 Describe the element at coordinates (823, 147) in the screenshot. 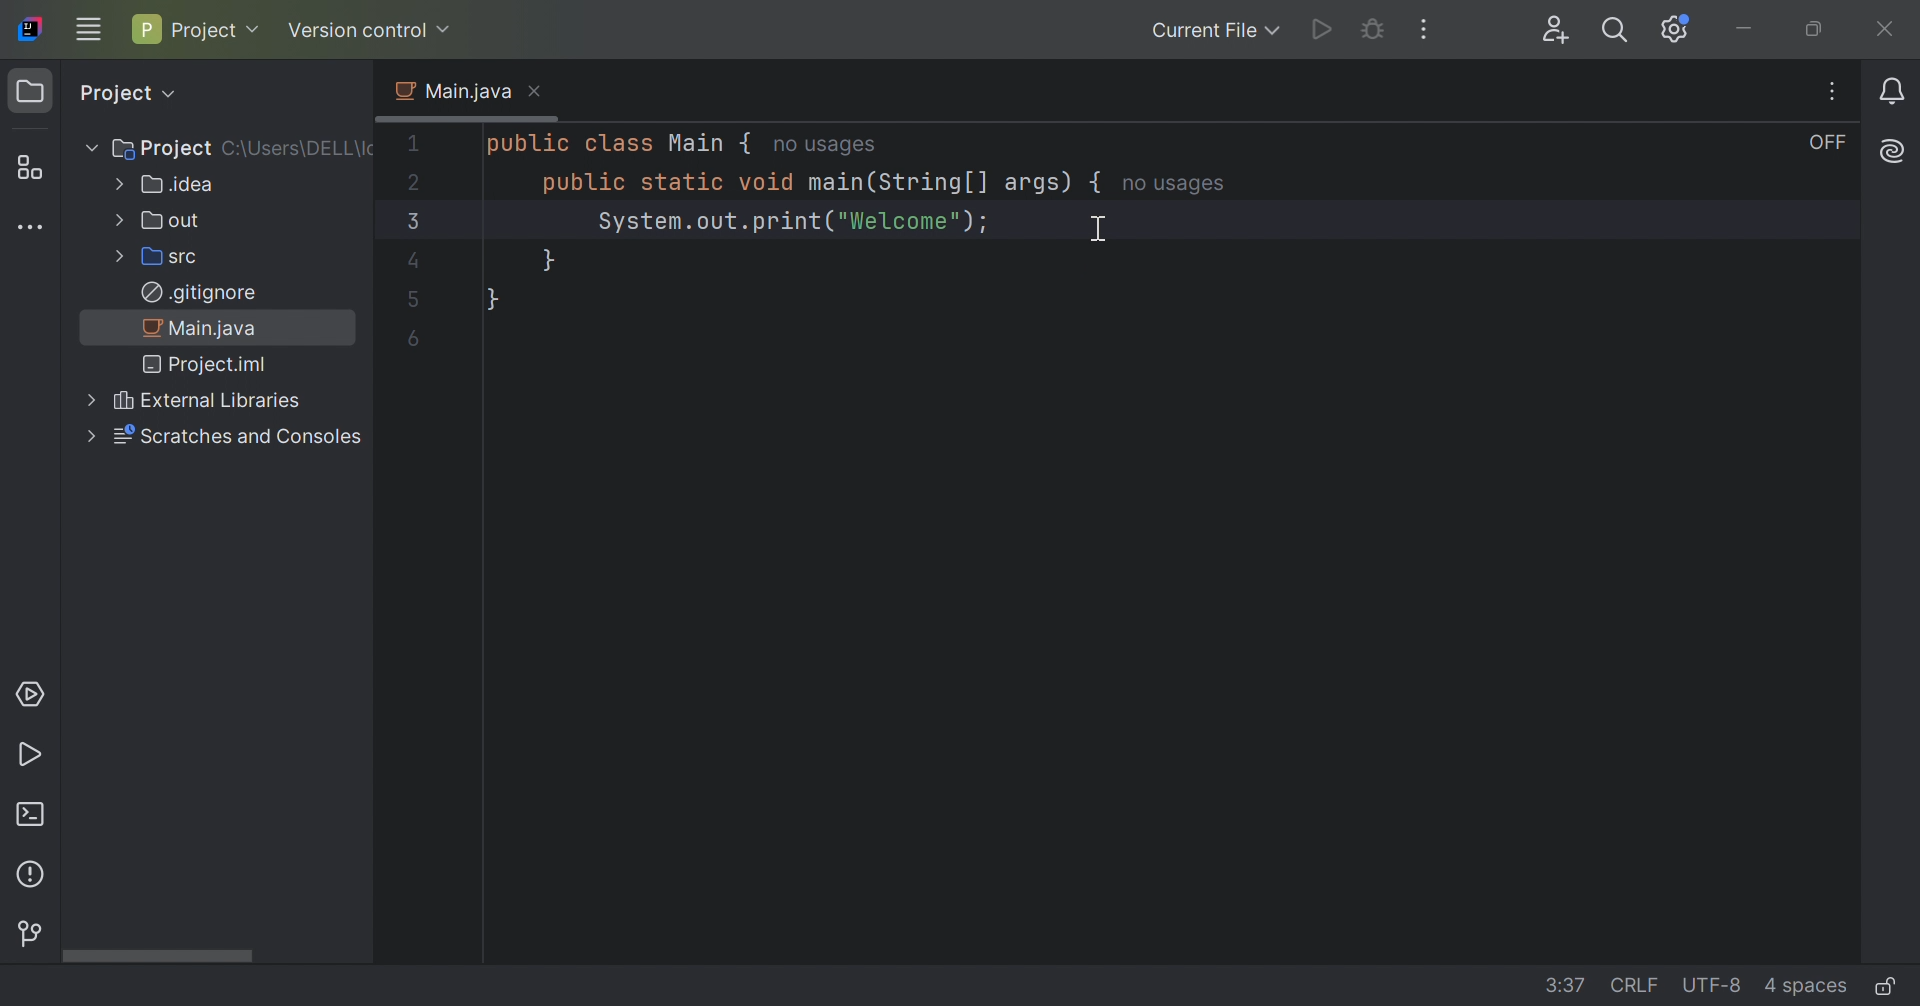

I see `no usages` at that location.